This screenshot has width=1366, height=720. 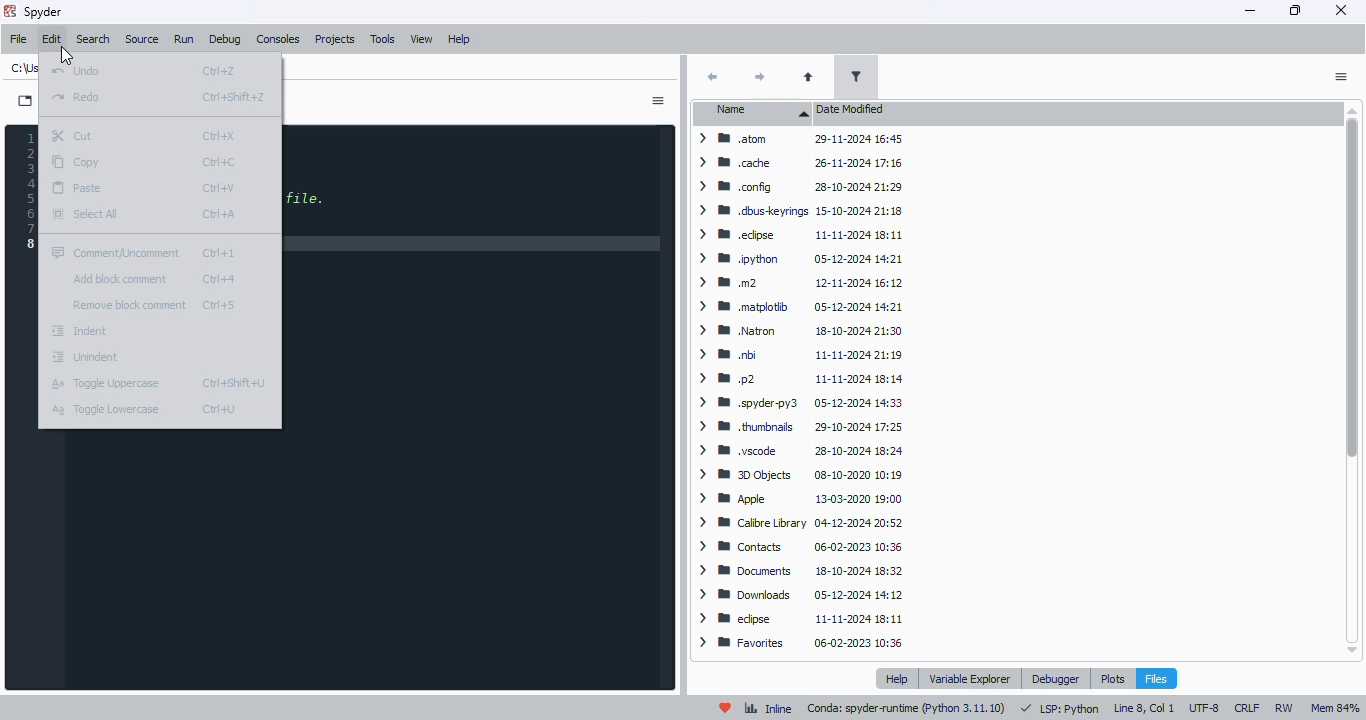 I want to click on paste, so click(x=79, y=189).